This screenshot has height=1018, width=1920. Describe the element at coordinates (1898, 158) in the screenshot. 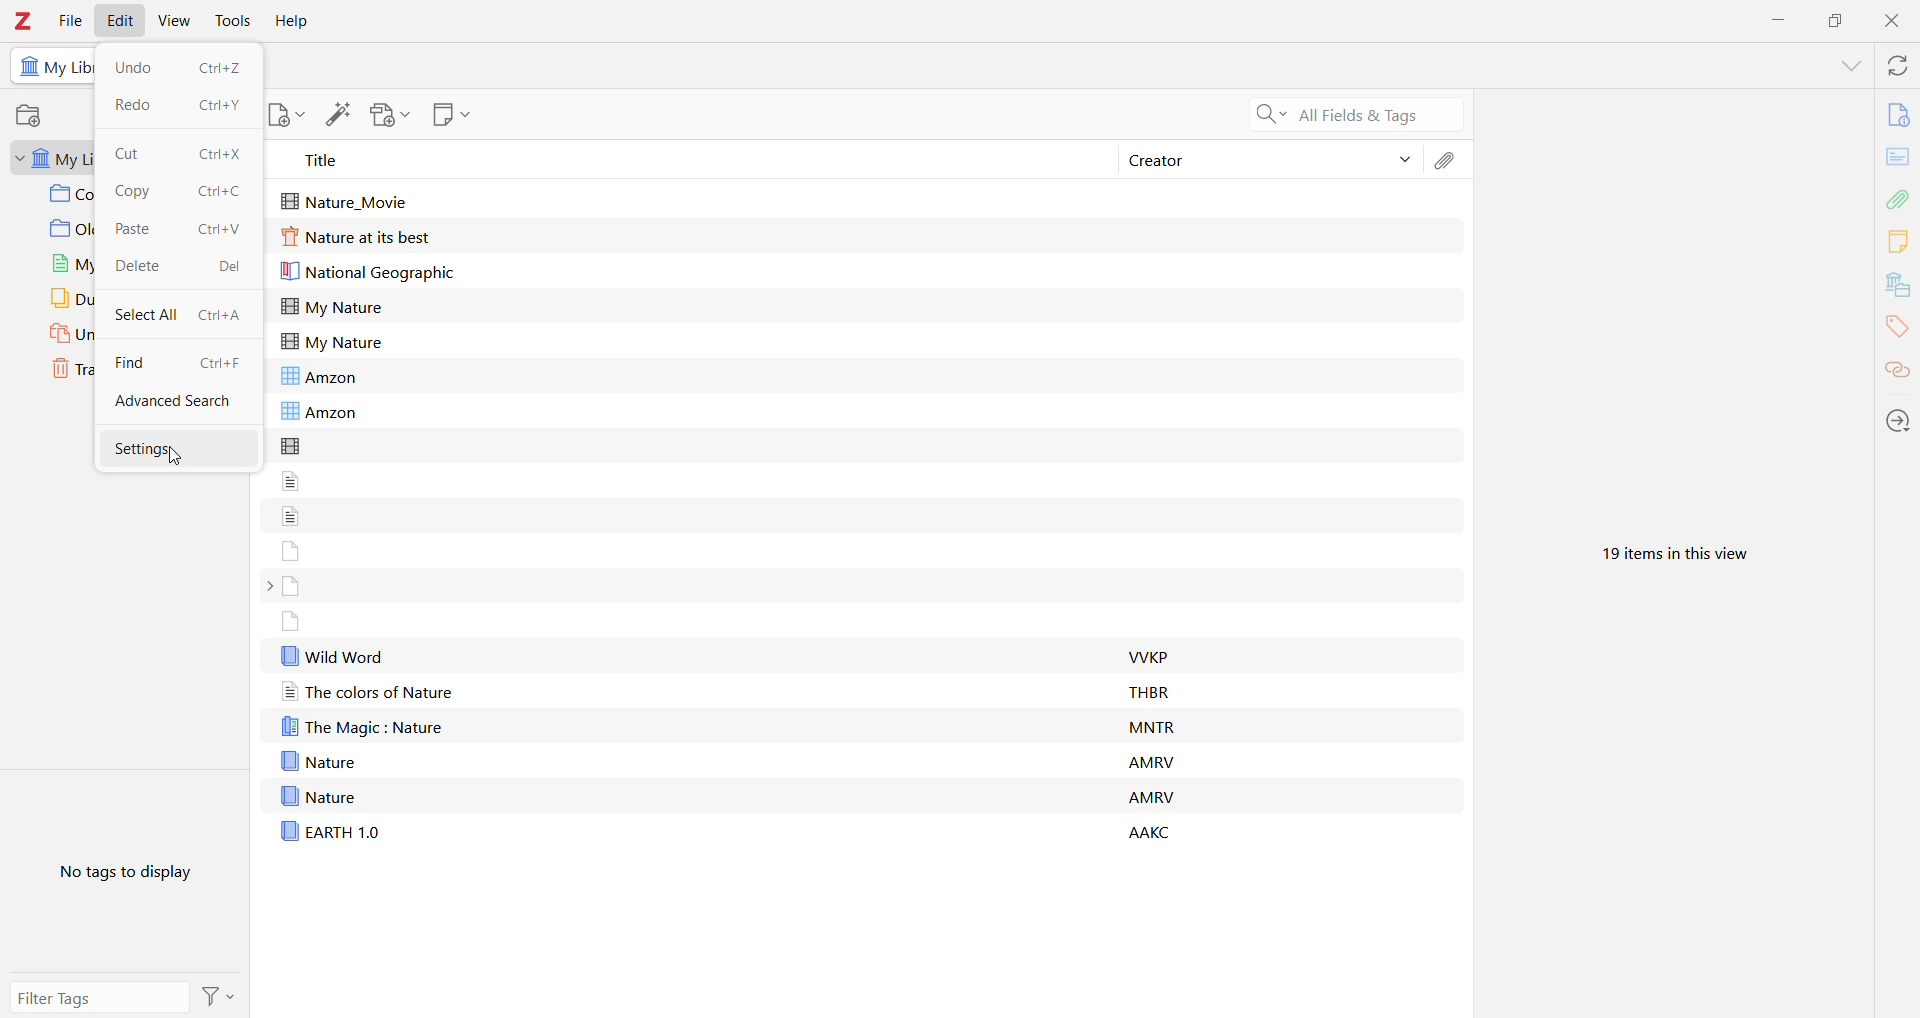

I see `Abstract` at that location.